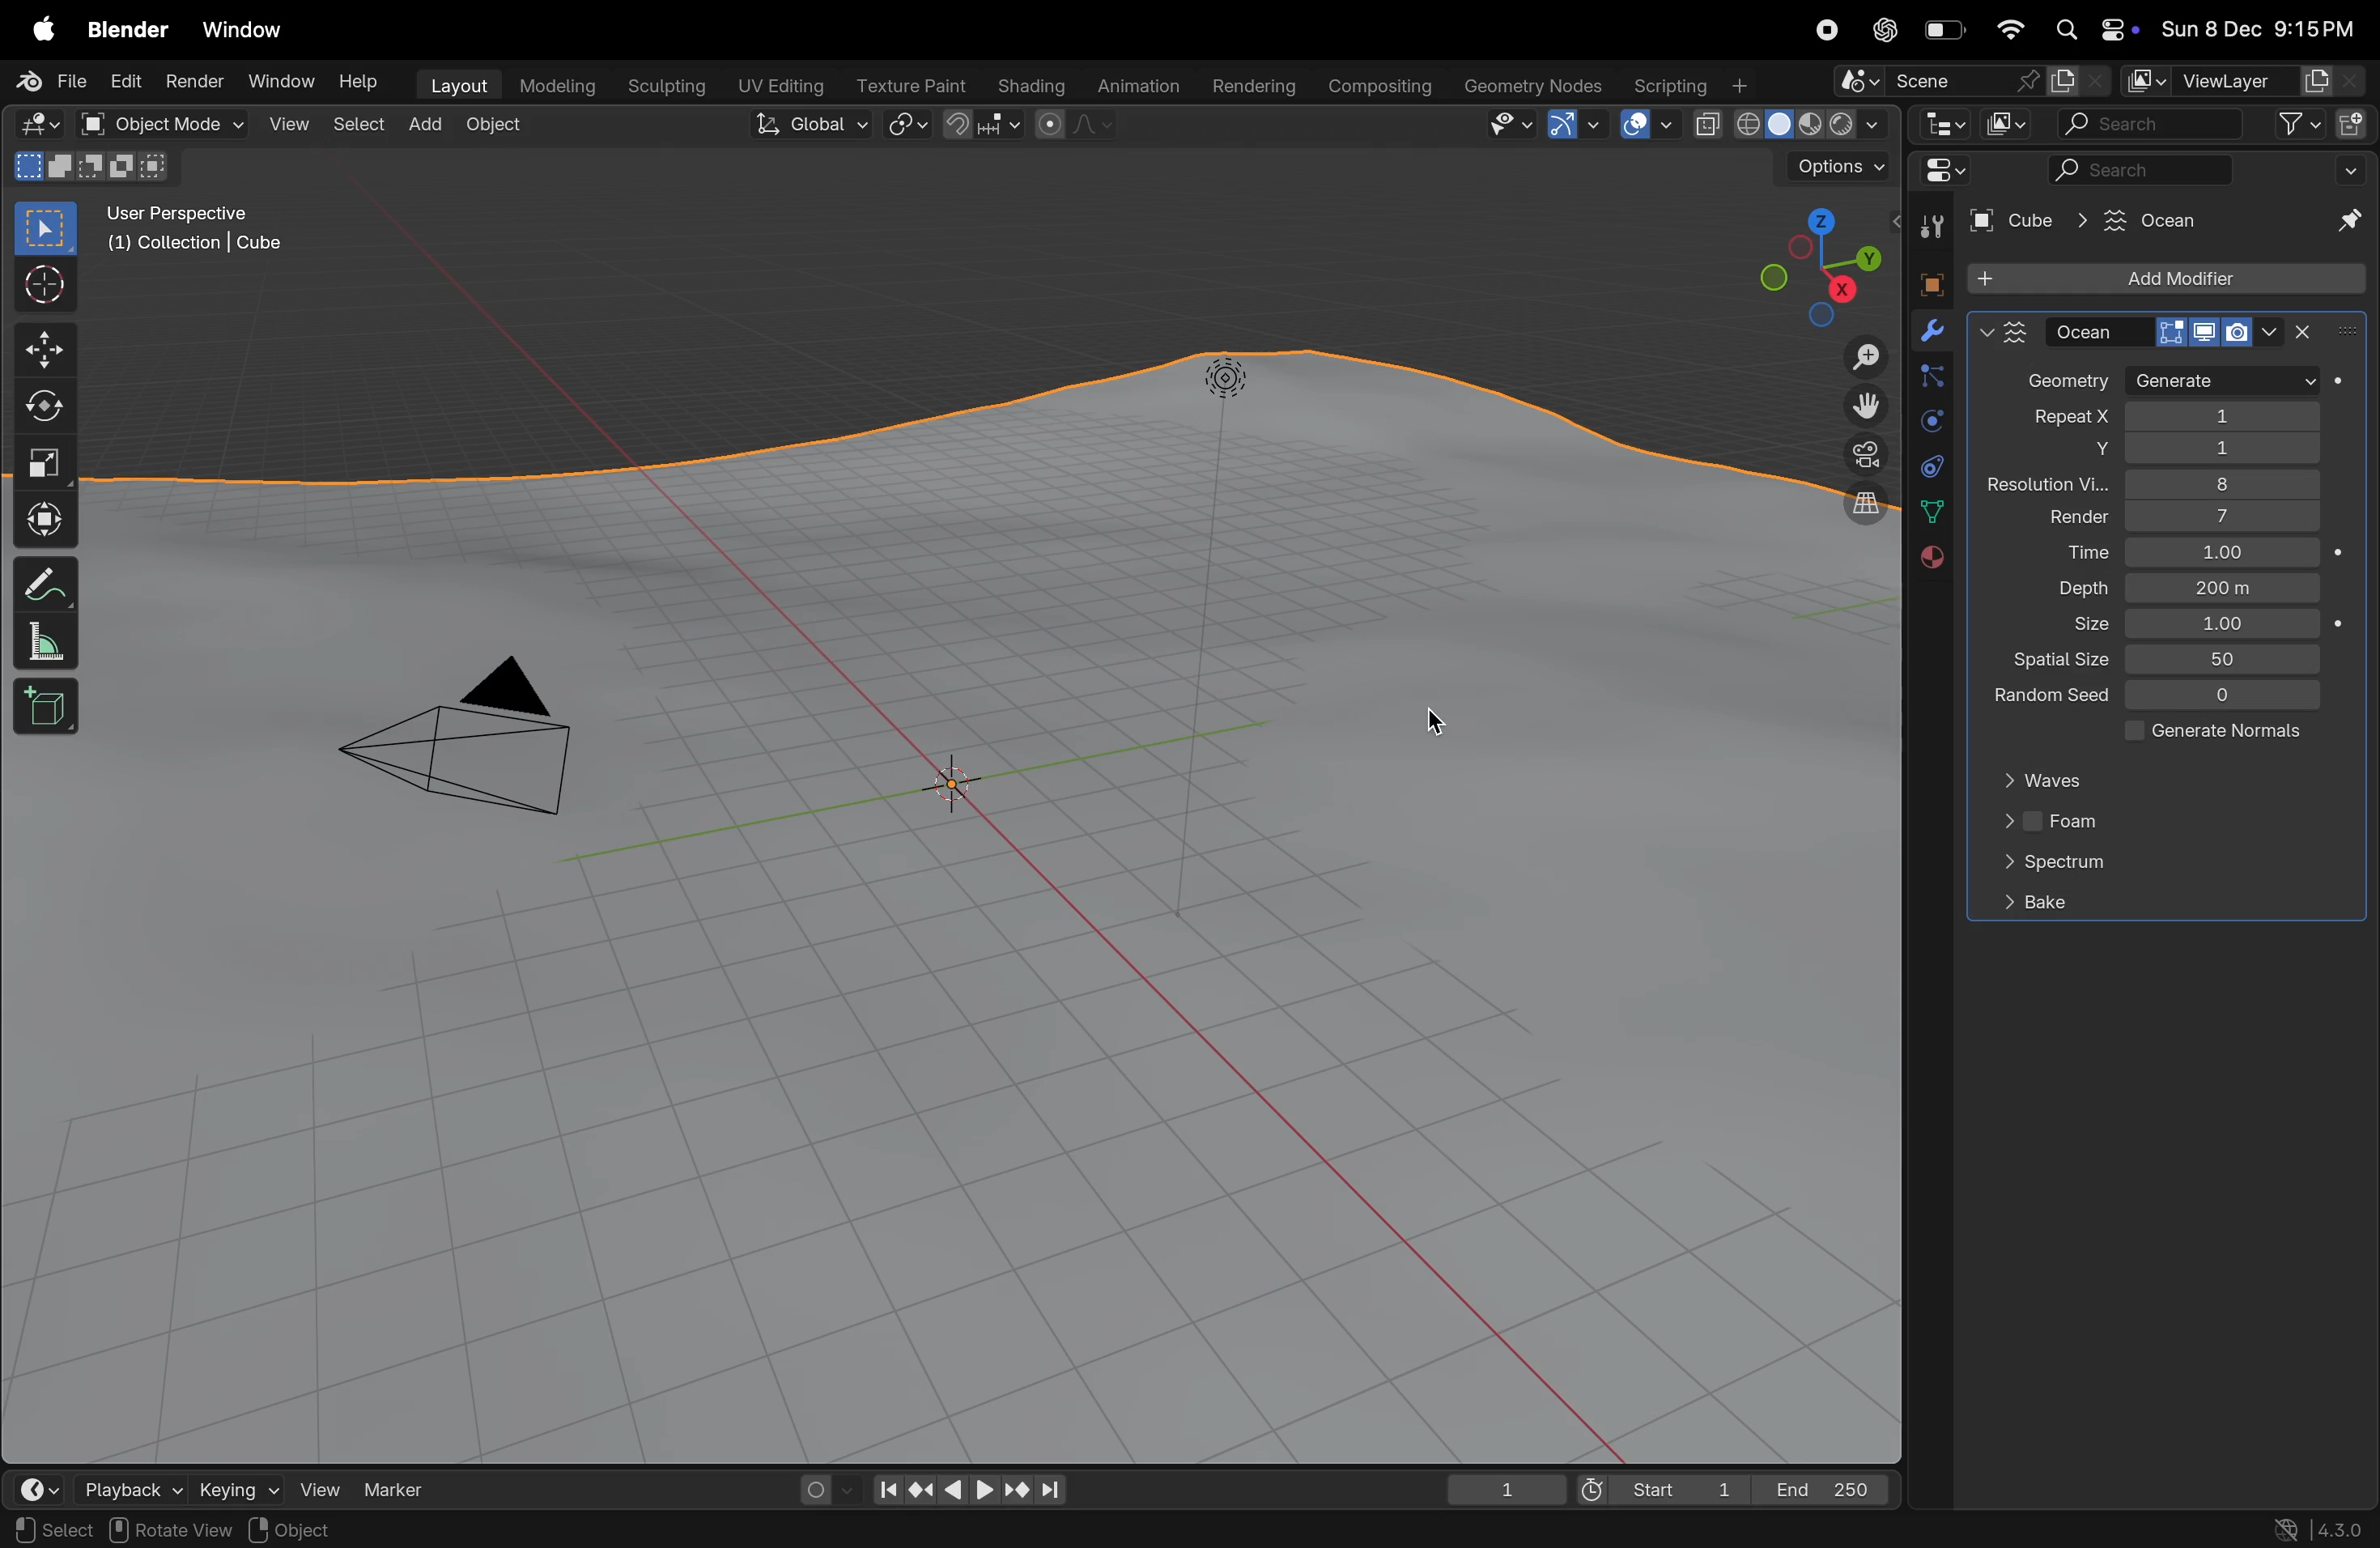  I want to click on global, so click(814, 126).